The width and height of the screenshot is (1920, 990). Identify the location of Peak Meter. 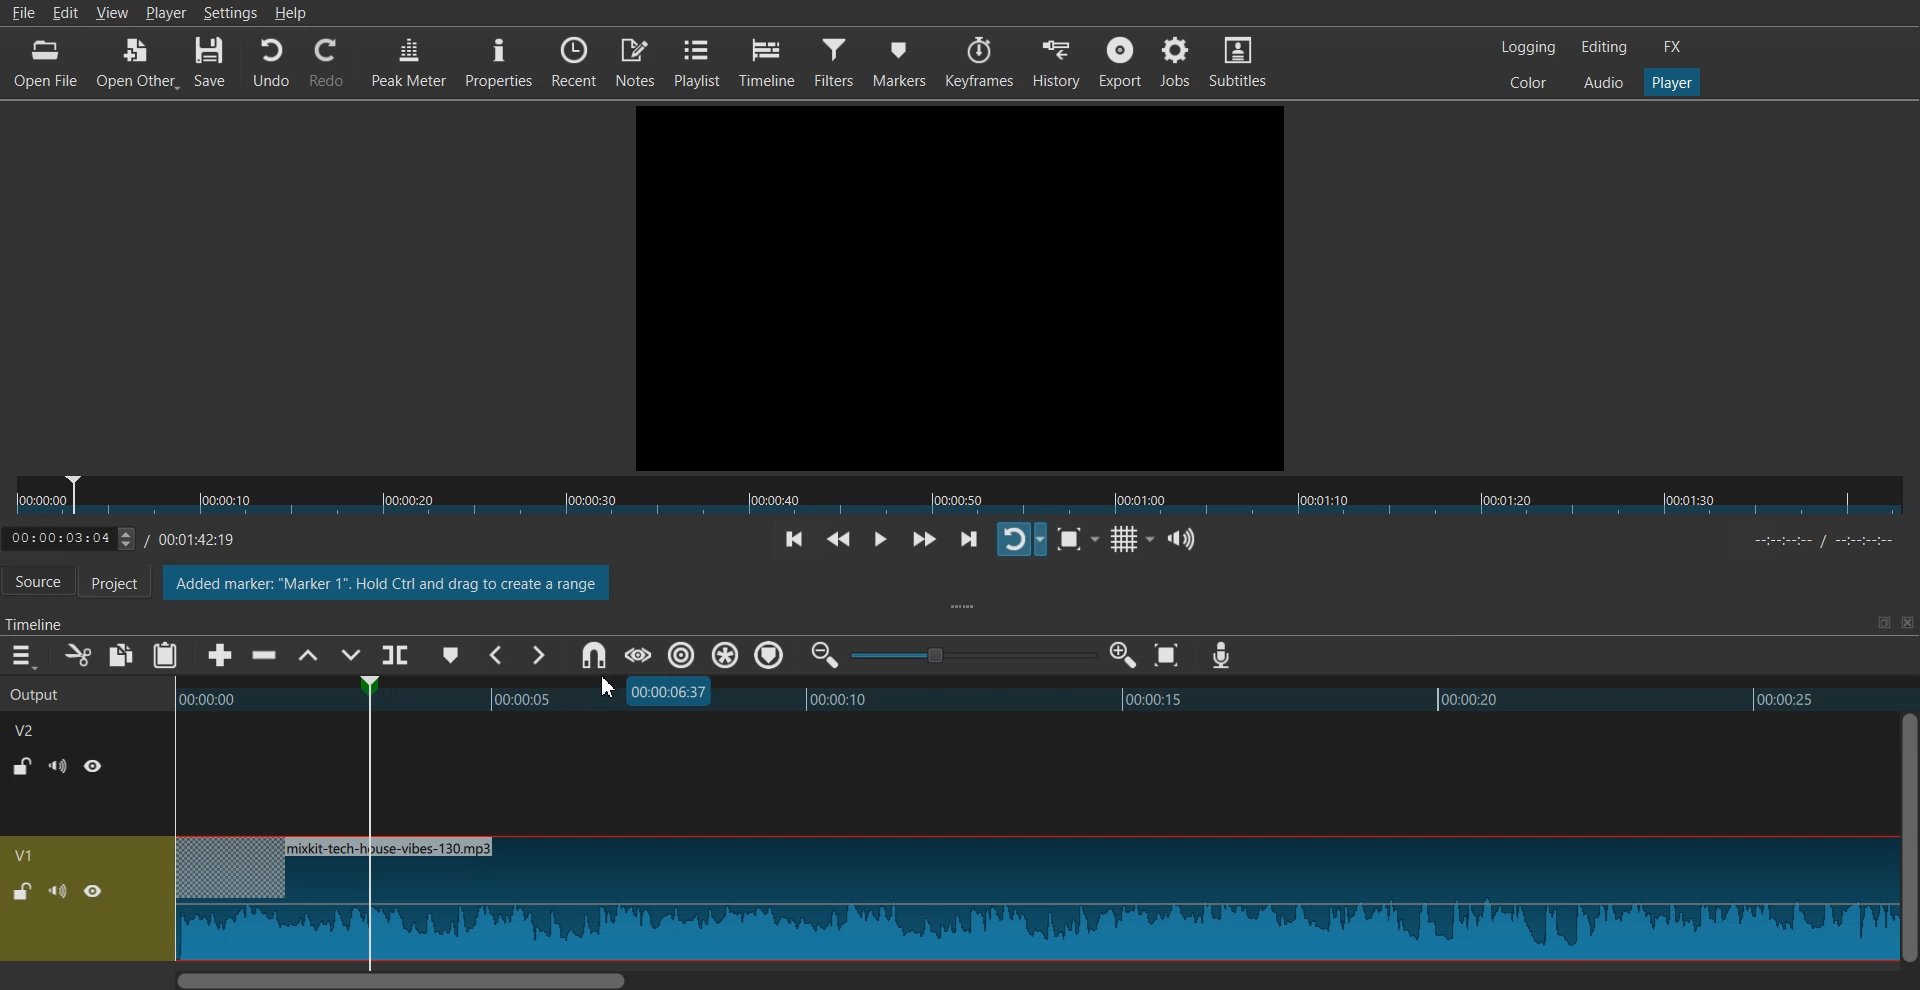
(409, 60).